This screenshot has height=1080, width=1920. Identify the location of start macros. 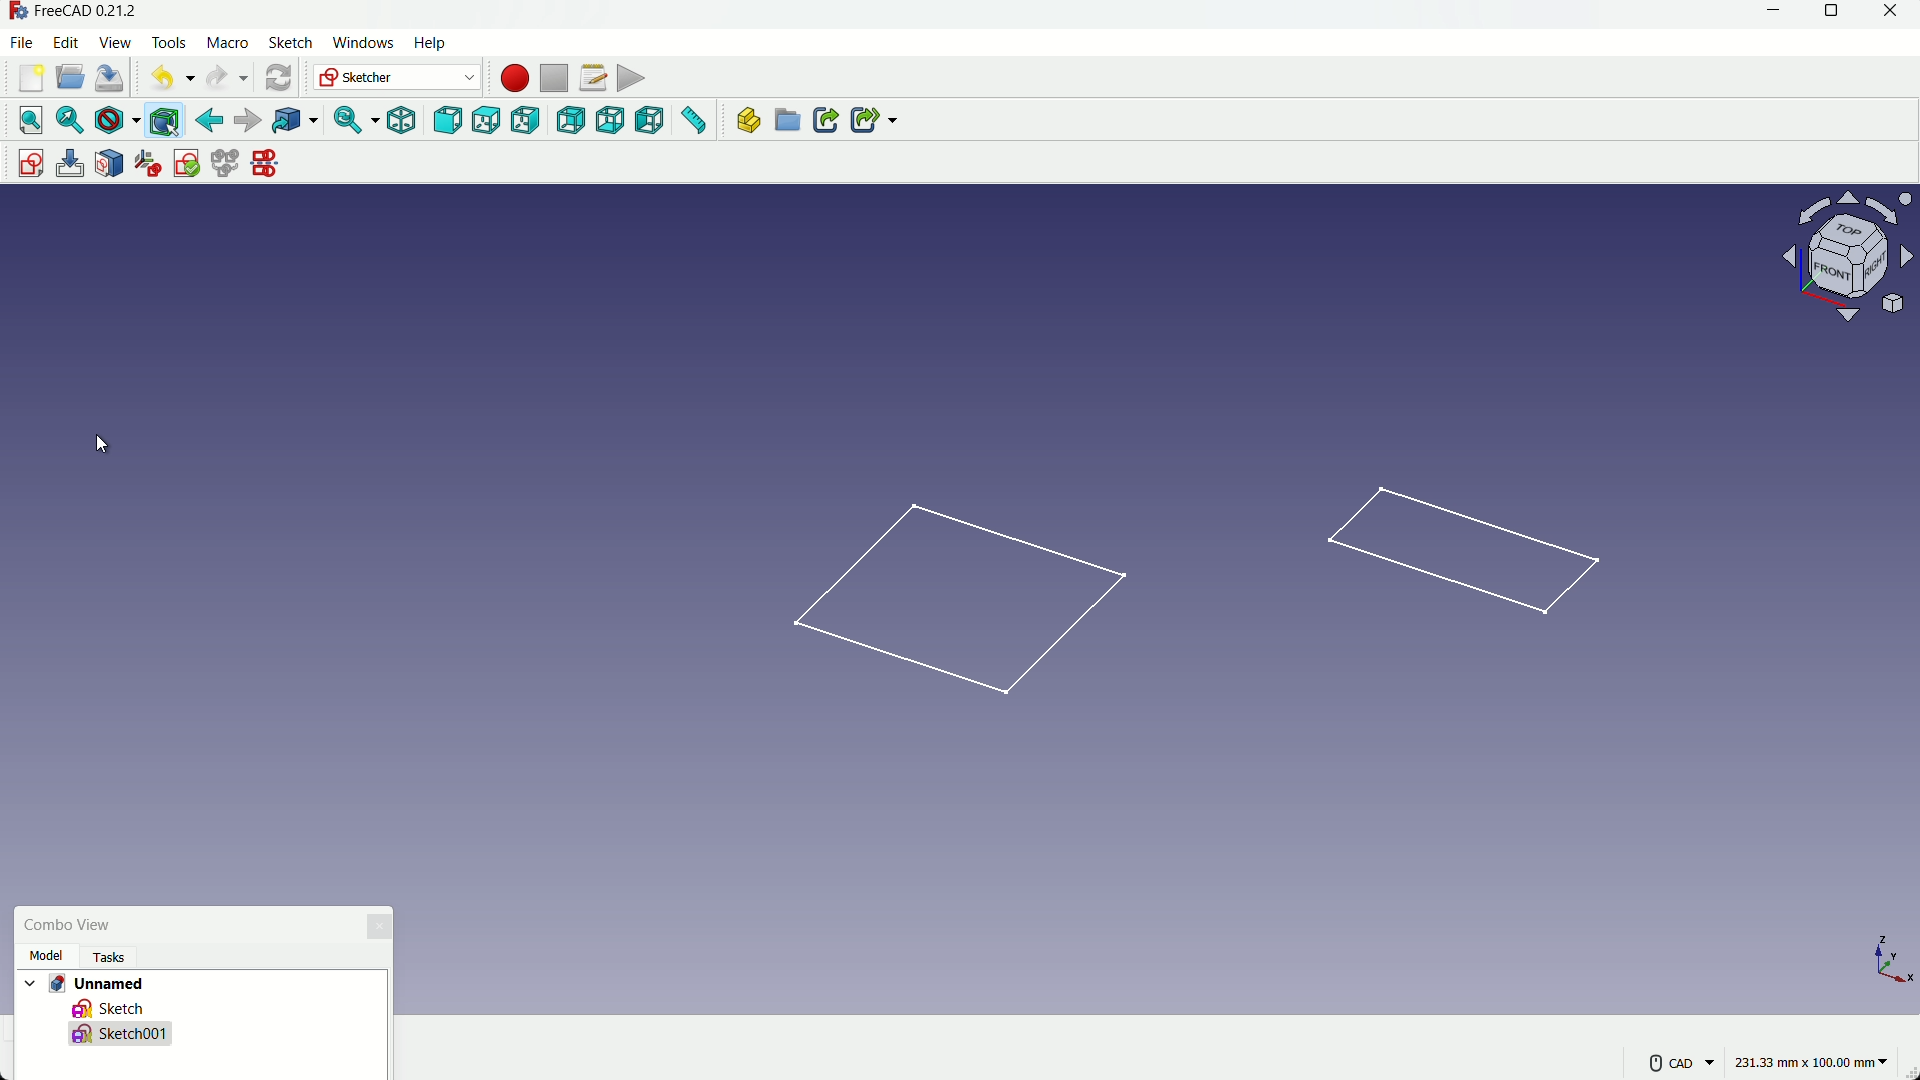
(513, 78).